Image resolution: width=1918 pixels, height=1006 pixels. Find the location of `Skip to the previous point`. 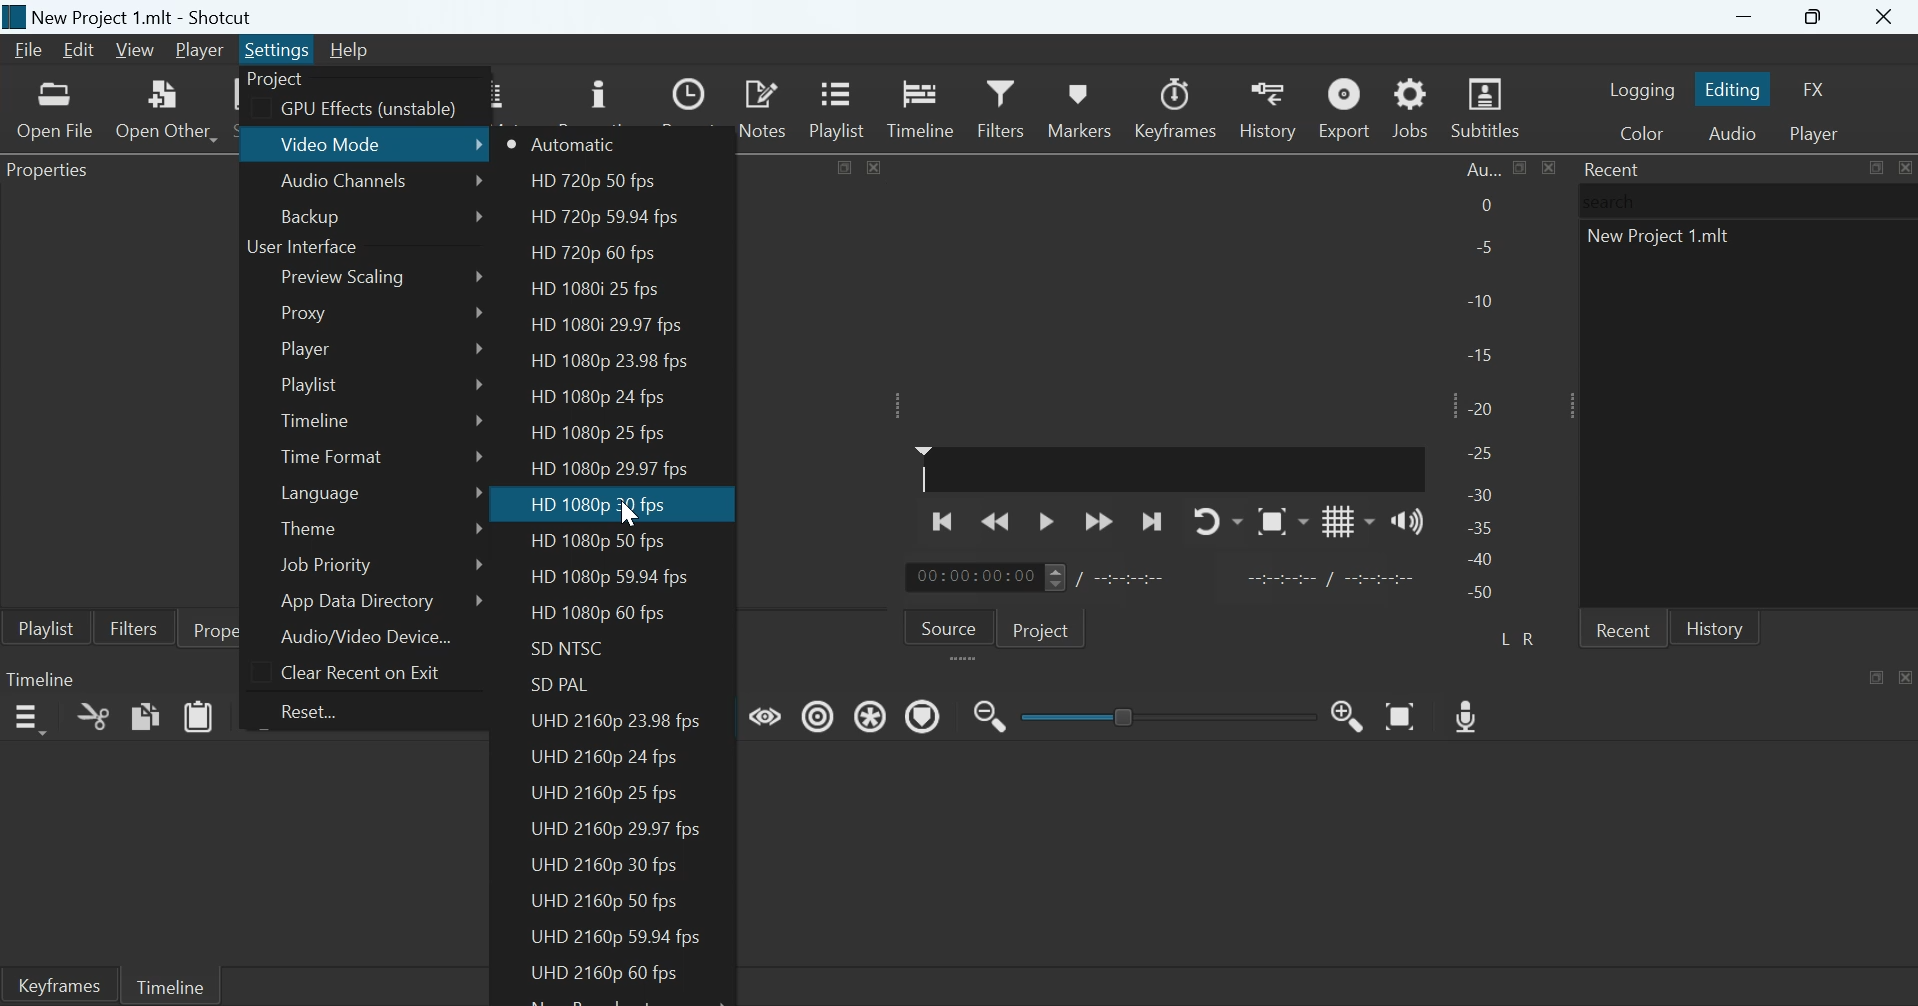

Skip to the previous point is located at coordinates (945, 519).